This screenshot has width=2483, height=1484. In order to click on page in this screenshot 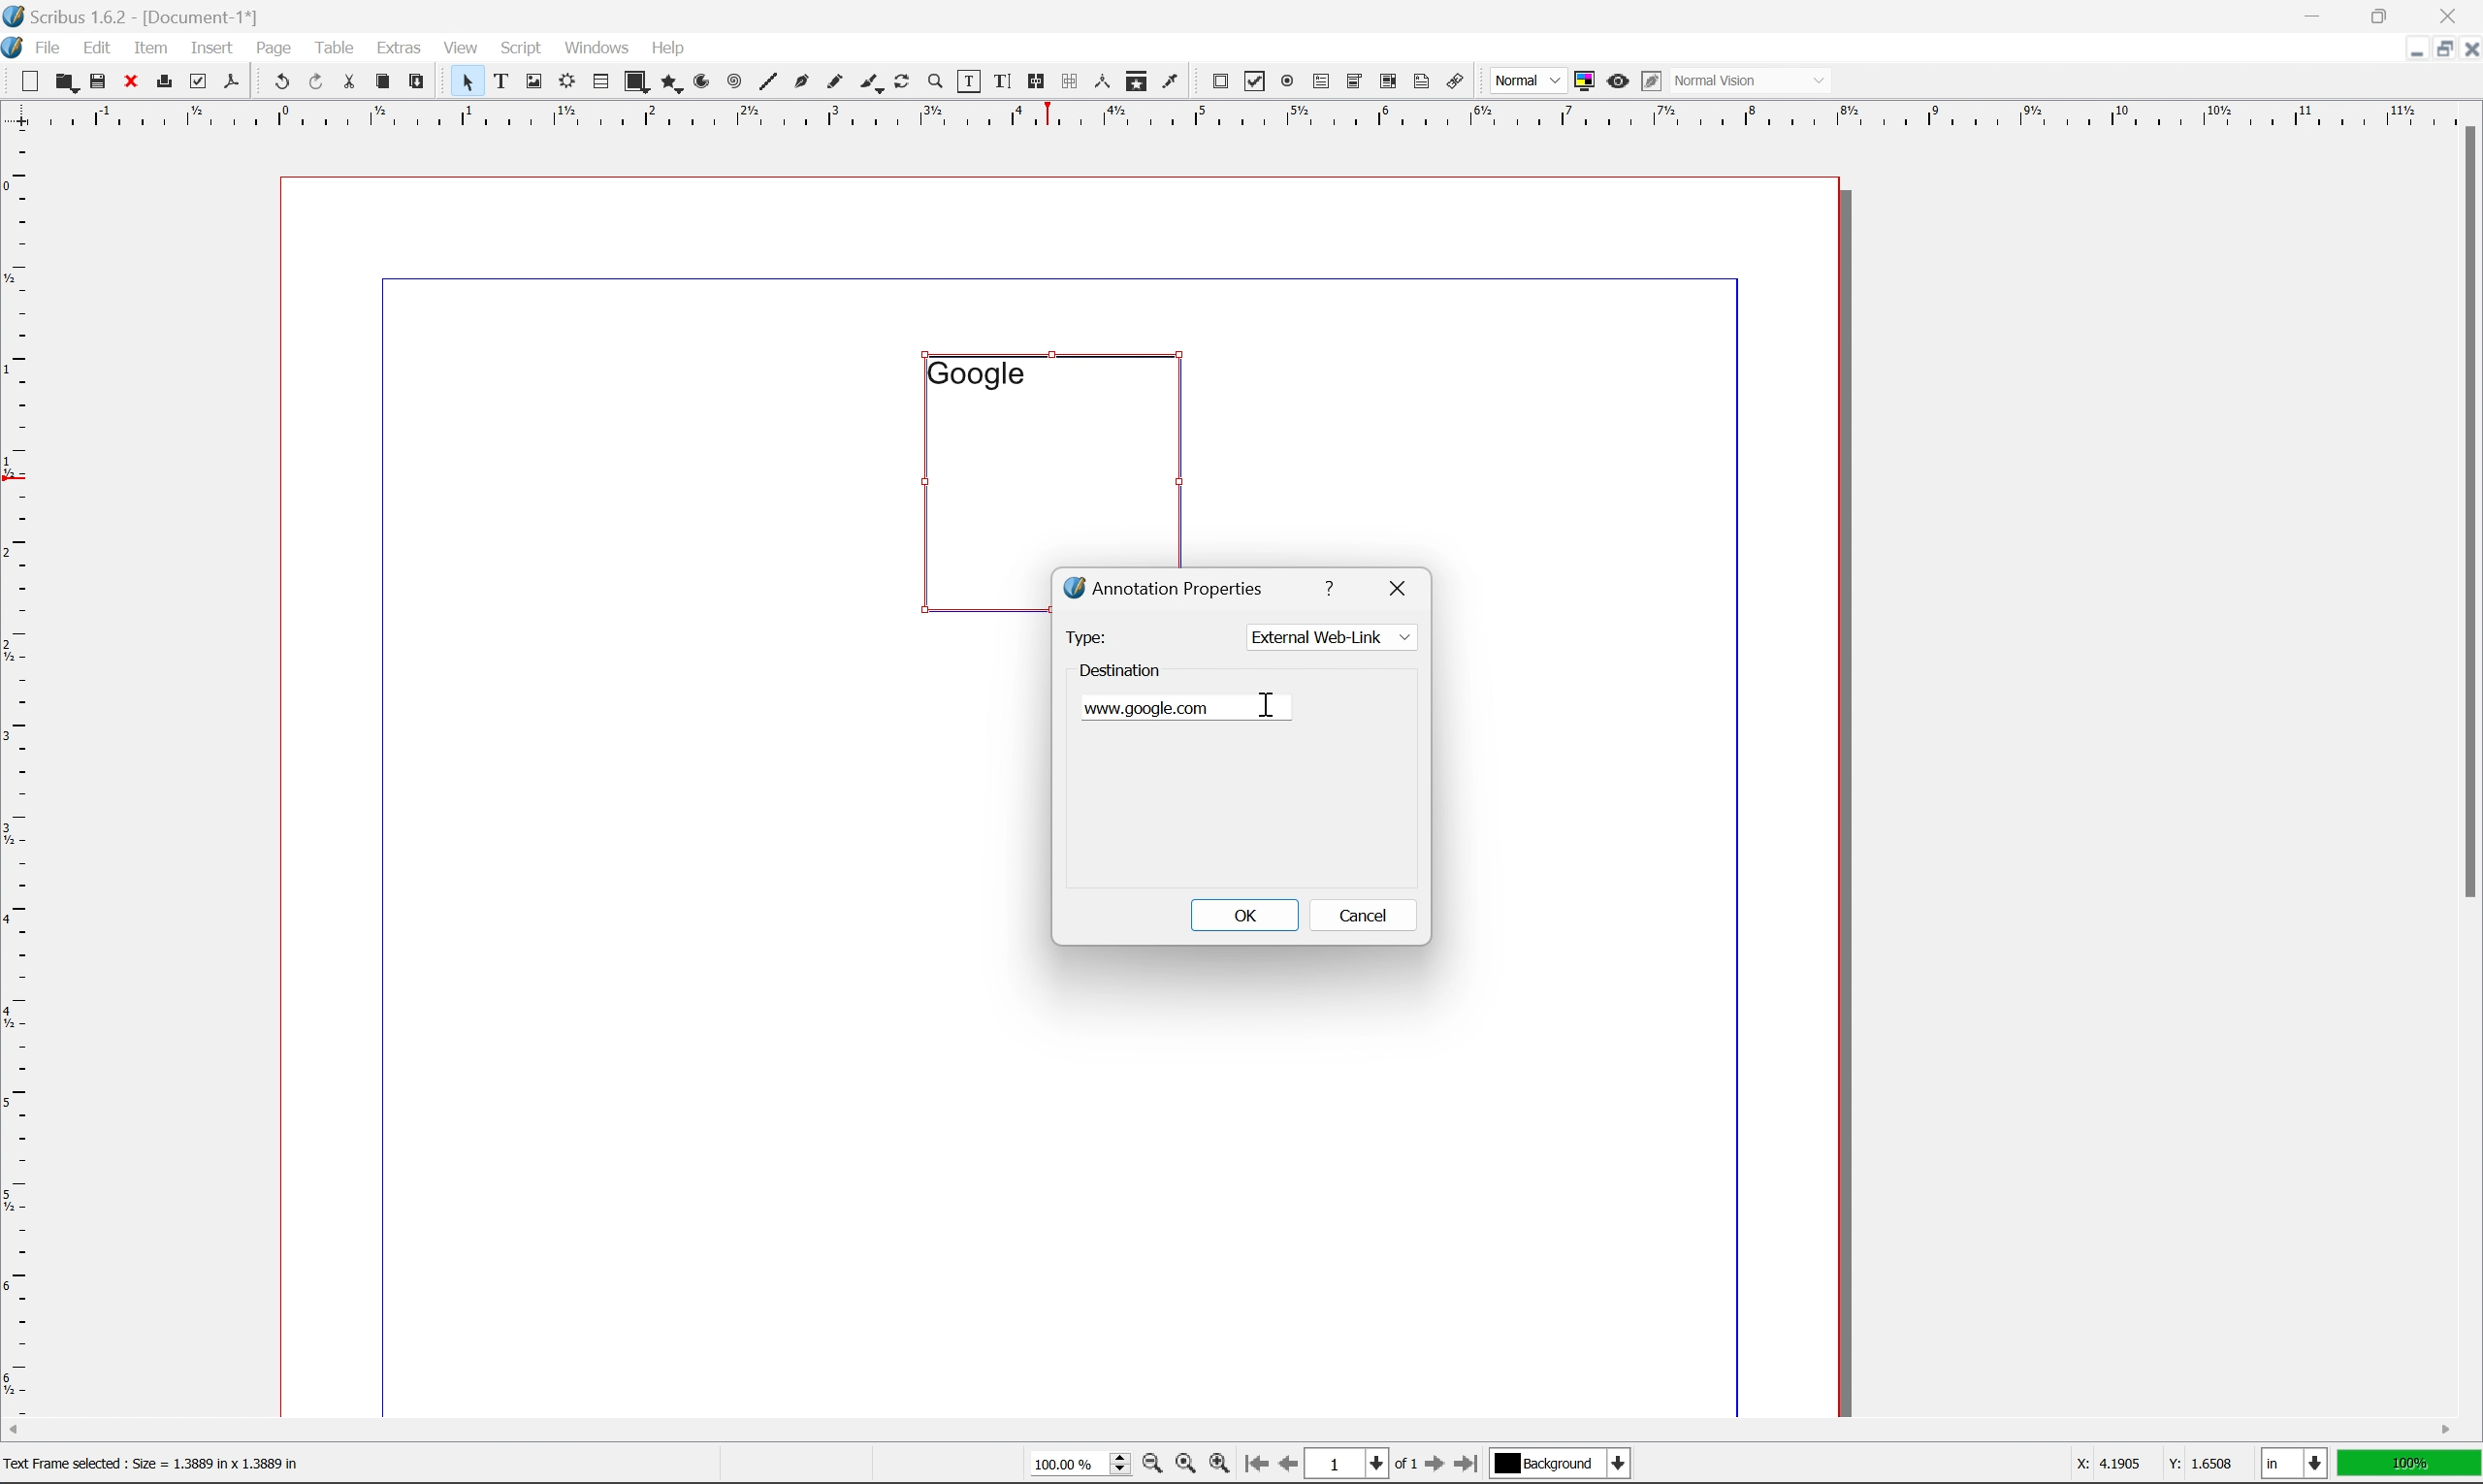, I will do `click(274, 47)`.